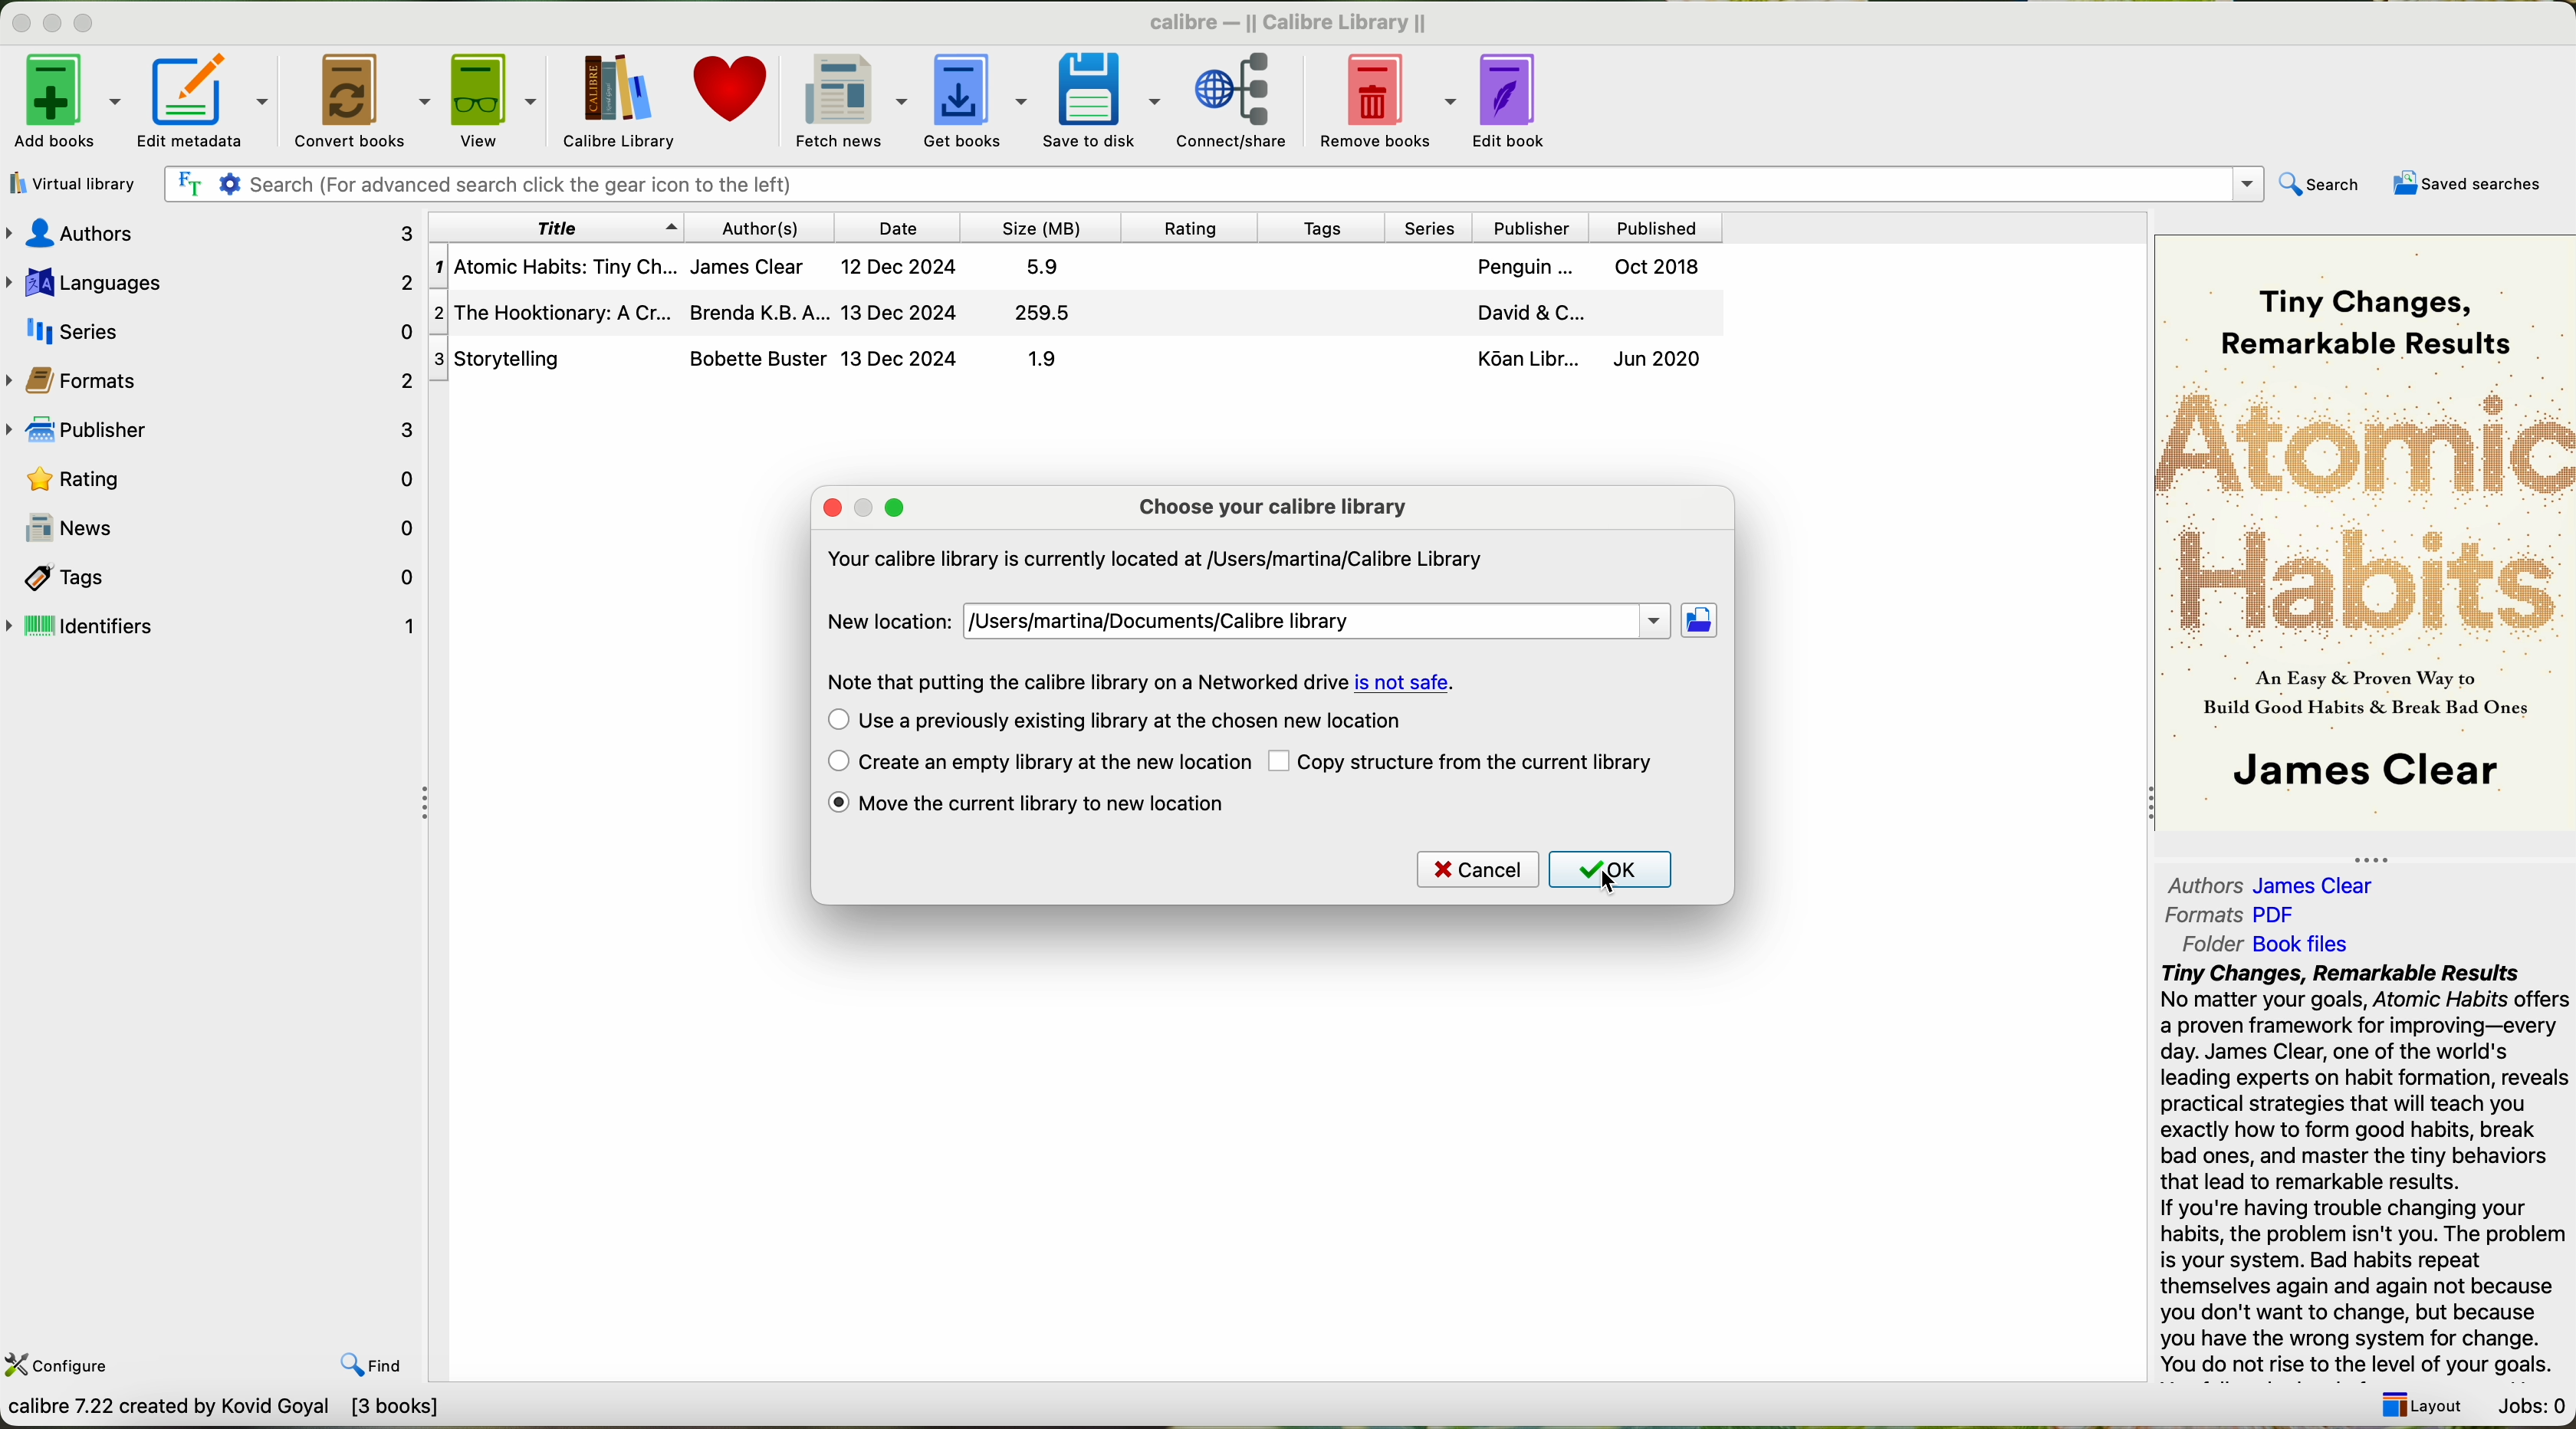  What do you see at coordinates (1154, 558) in the screenshot?
I see `your calibre library is currently located at user/martina/Calibre Library` at bounding box center [1154, 558].